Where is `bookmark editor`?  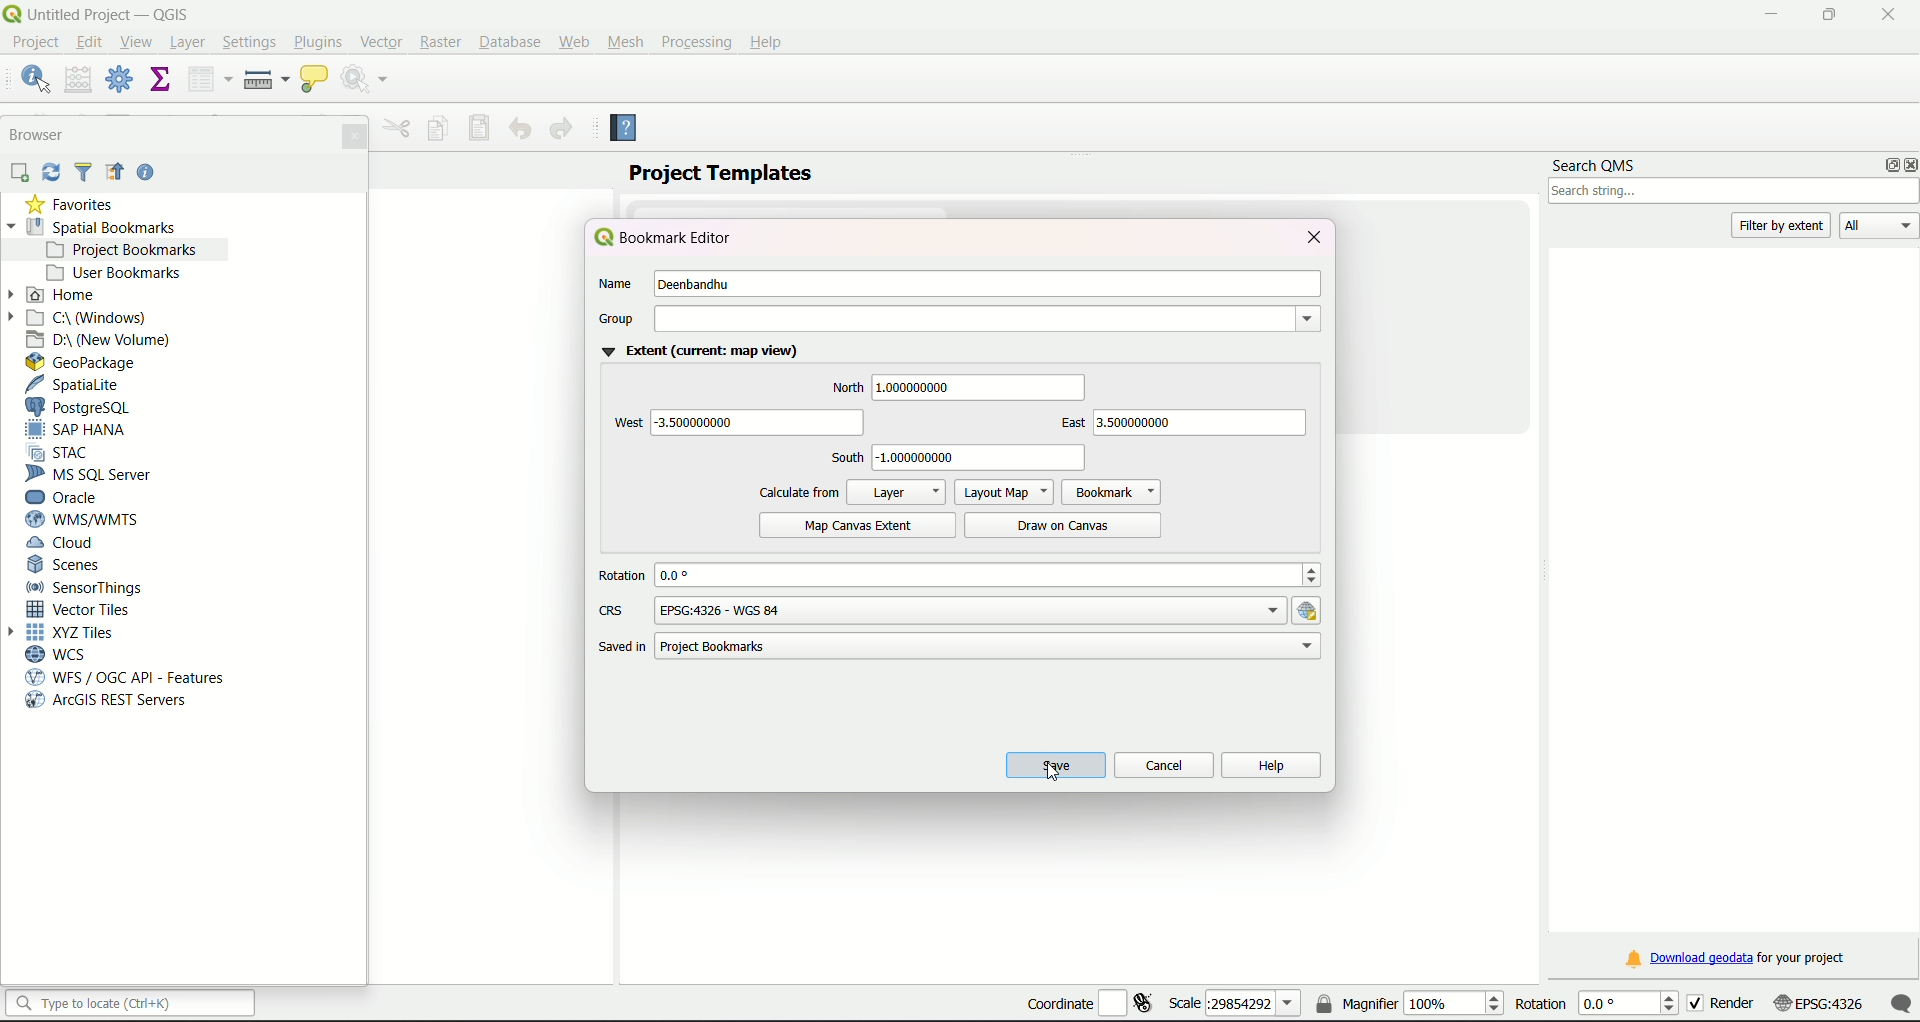
bookmark editor is located at coordinates (665, 237).